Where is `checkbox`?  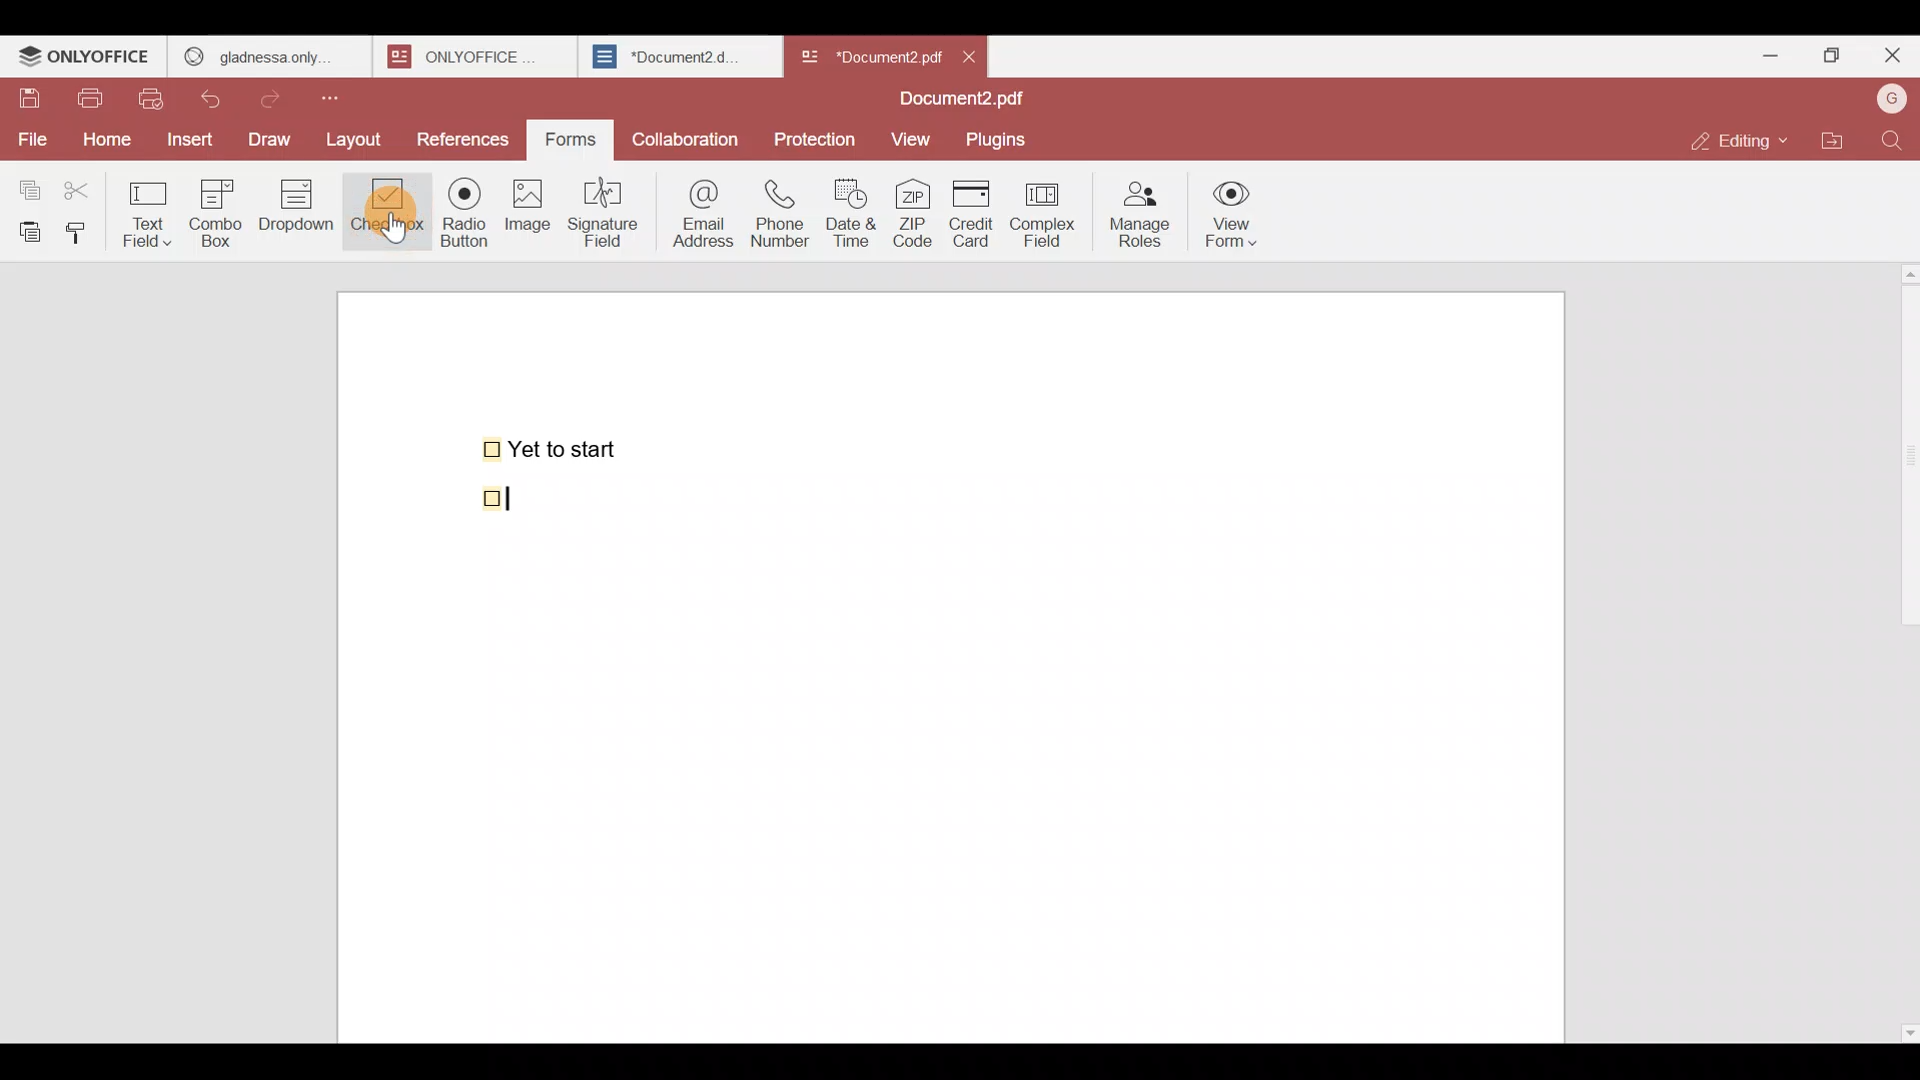 checkbox is located at coordinates (494, 501).